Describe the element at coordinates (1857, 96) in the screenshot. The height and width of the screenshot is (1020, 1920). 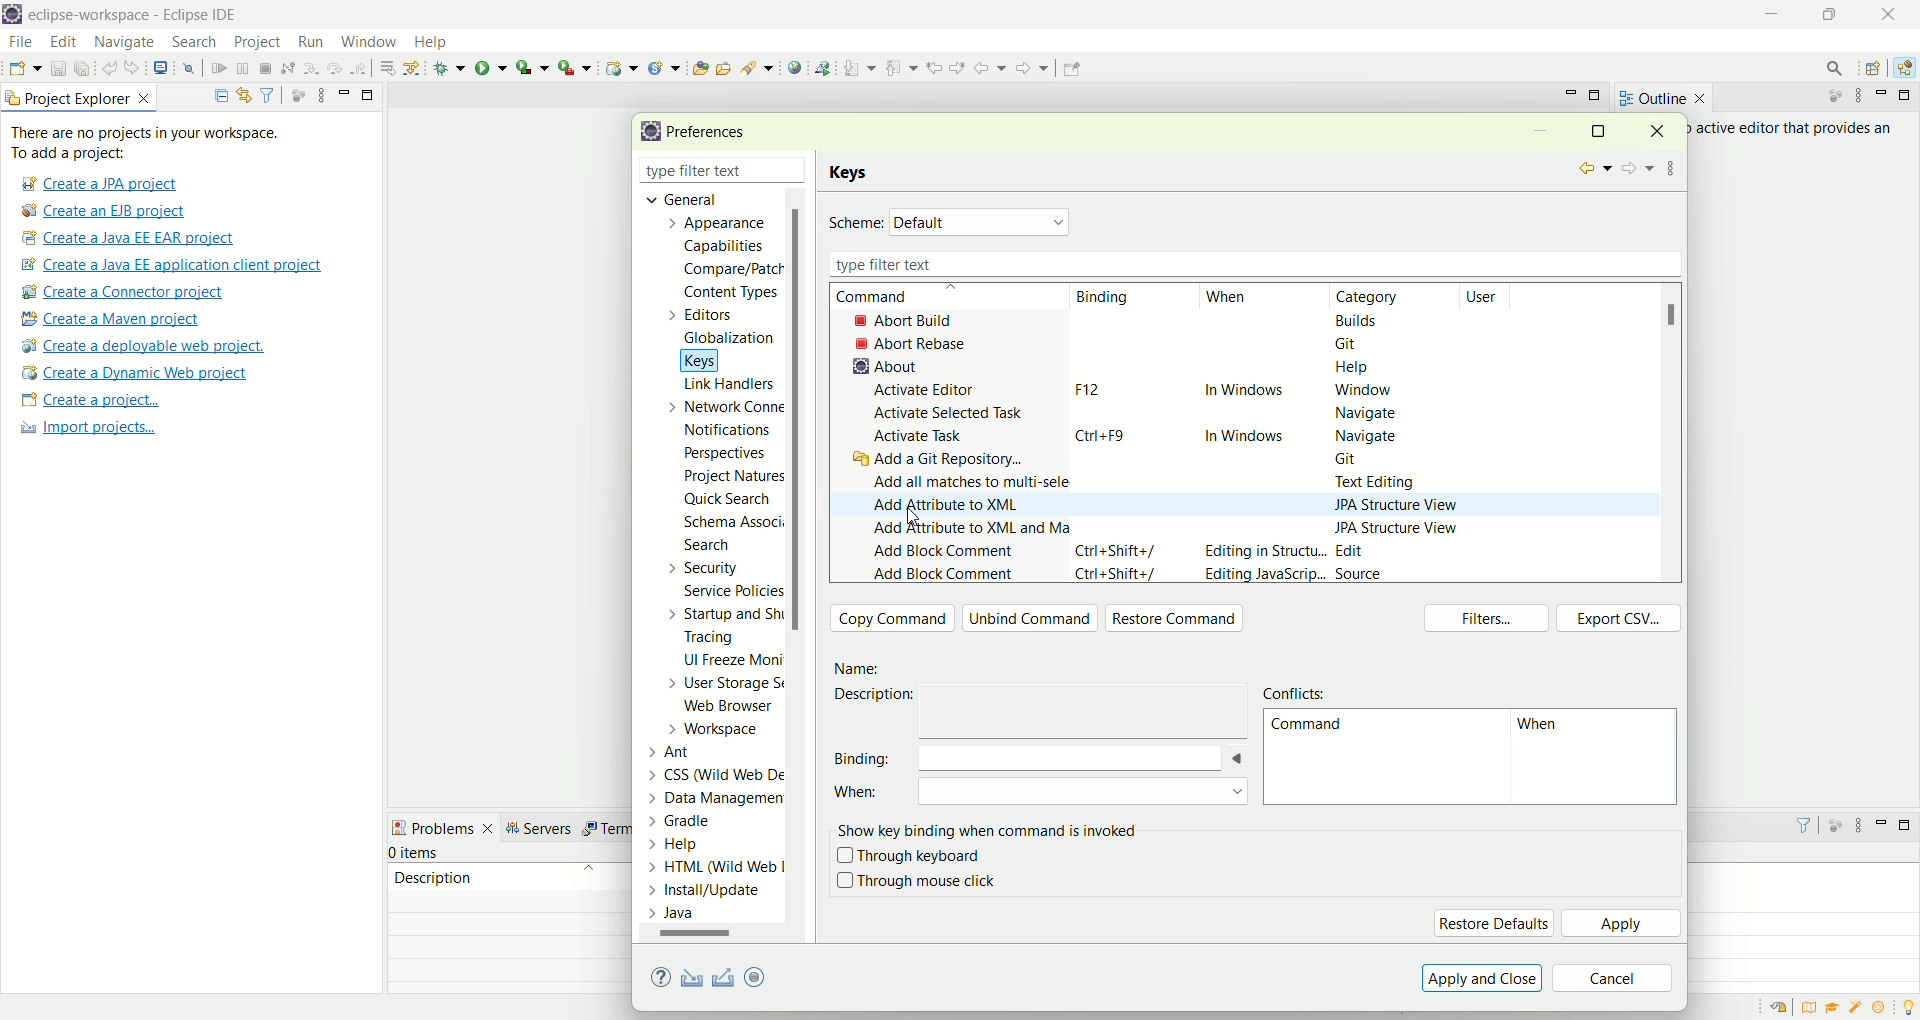
I see `view menu` at that location.